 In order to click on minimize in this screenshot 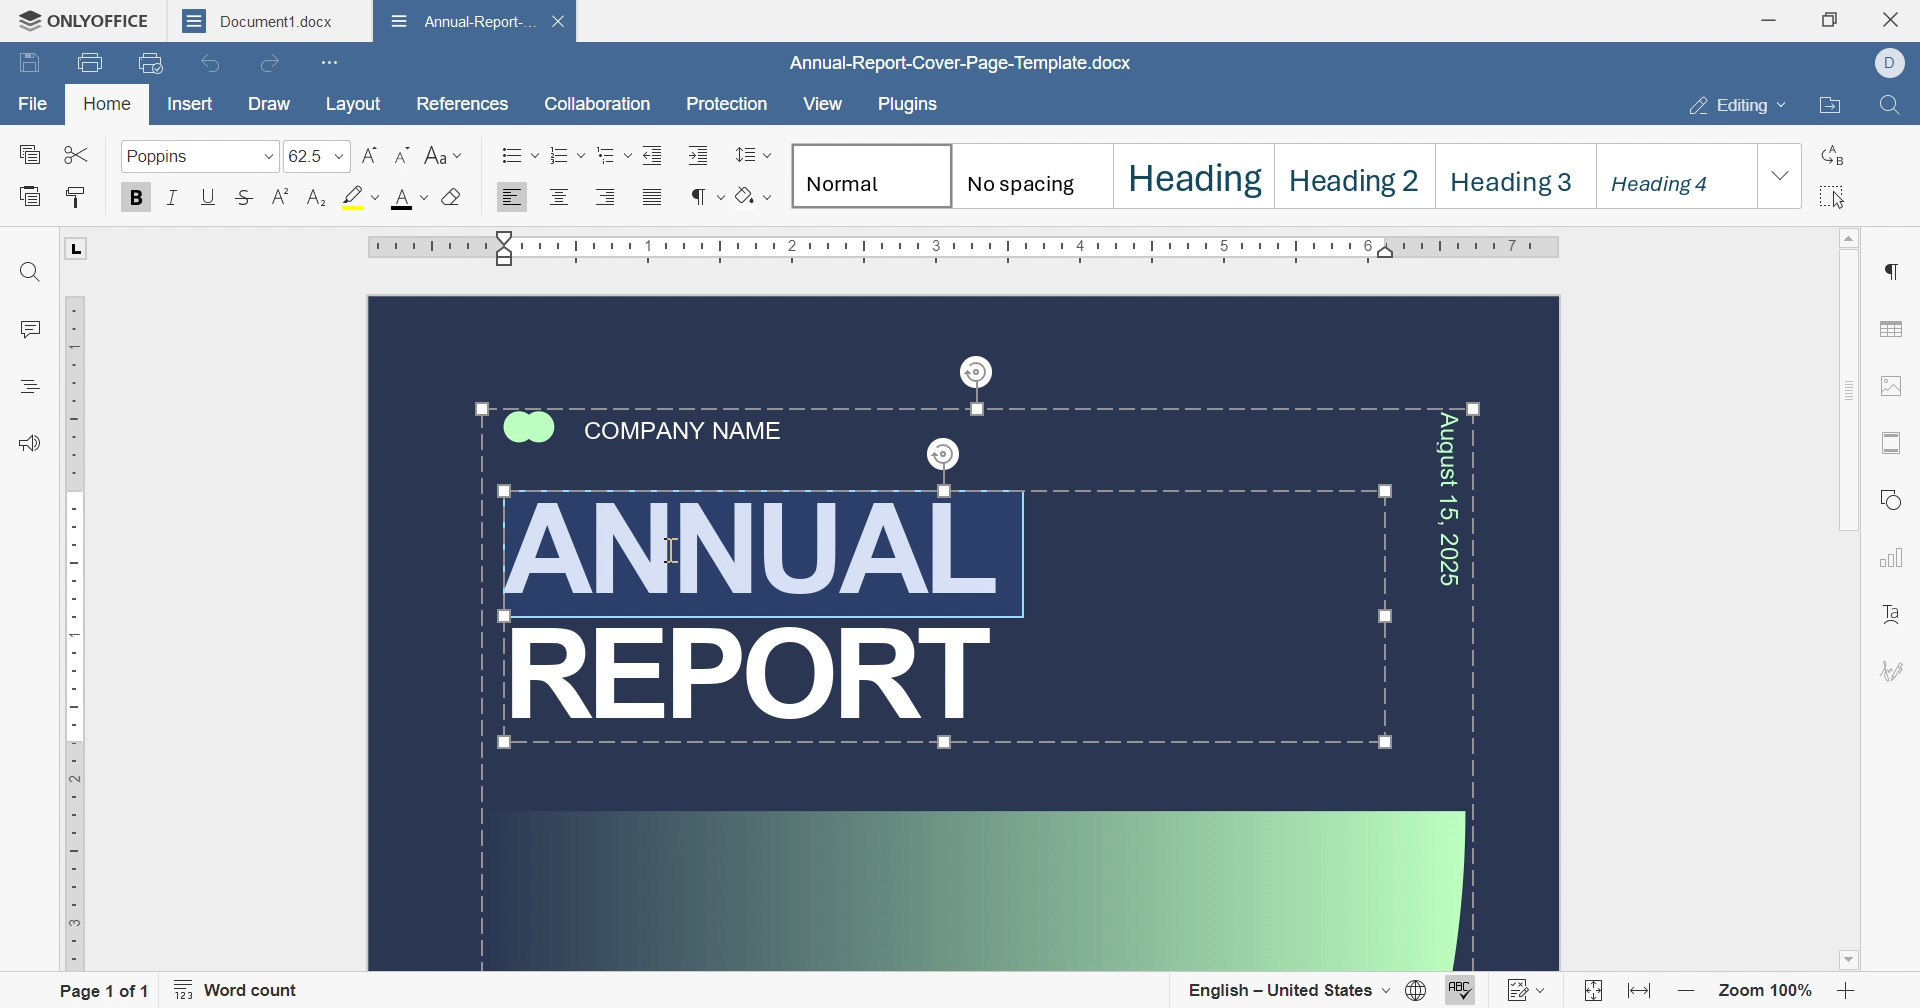, I will do `click(1775, 17)`.